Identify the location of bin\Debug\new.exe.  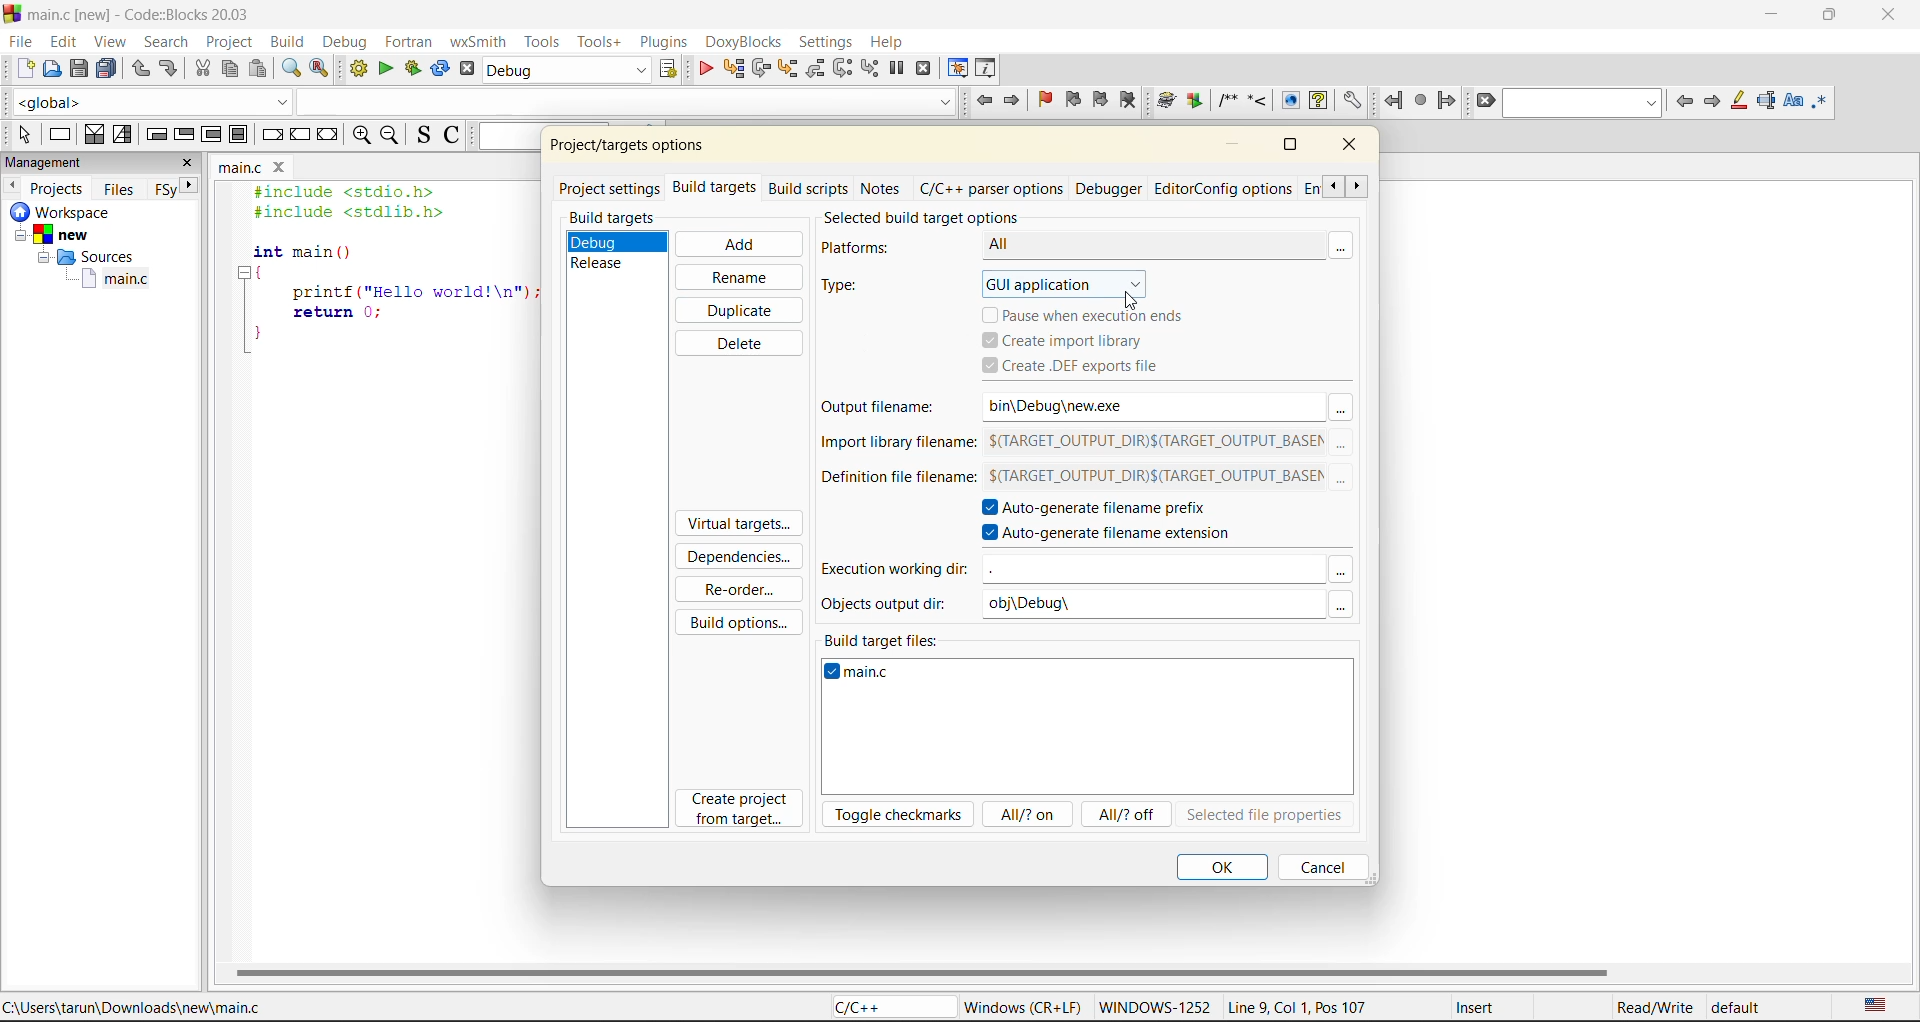
(1134, 405).